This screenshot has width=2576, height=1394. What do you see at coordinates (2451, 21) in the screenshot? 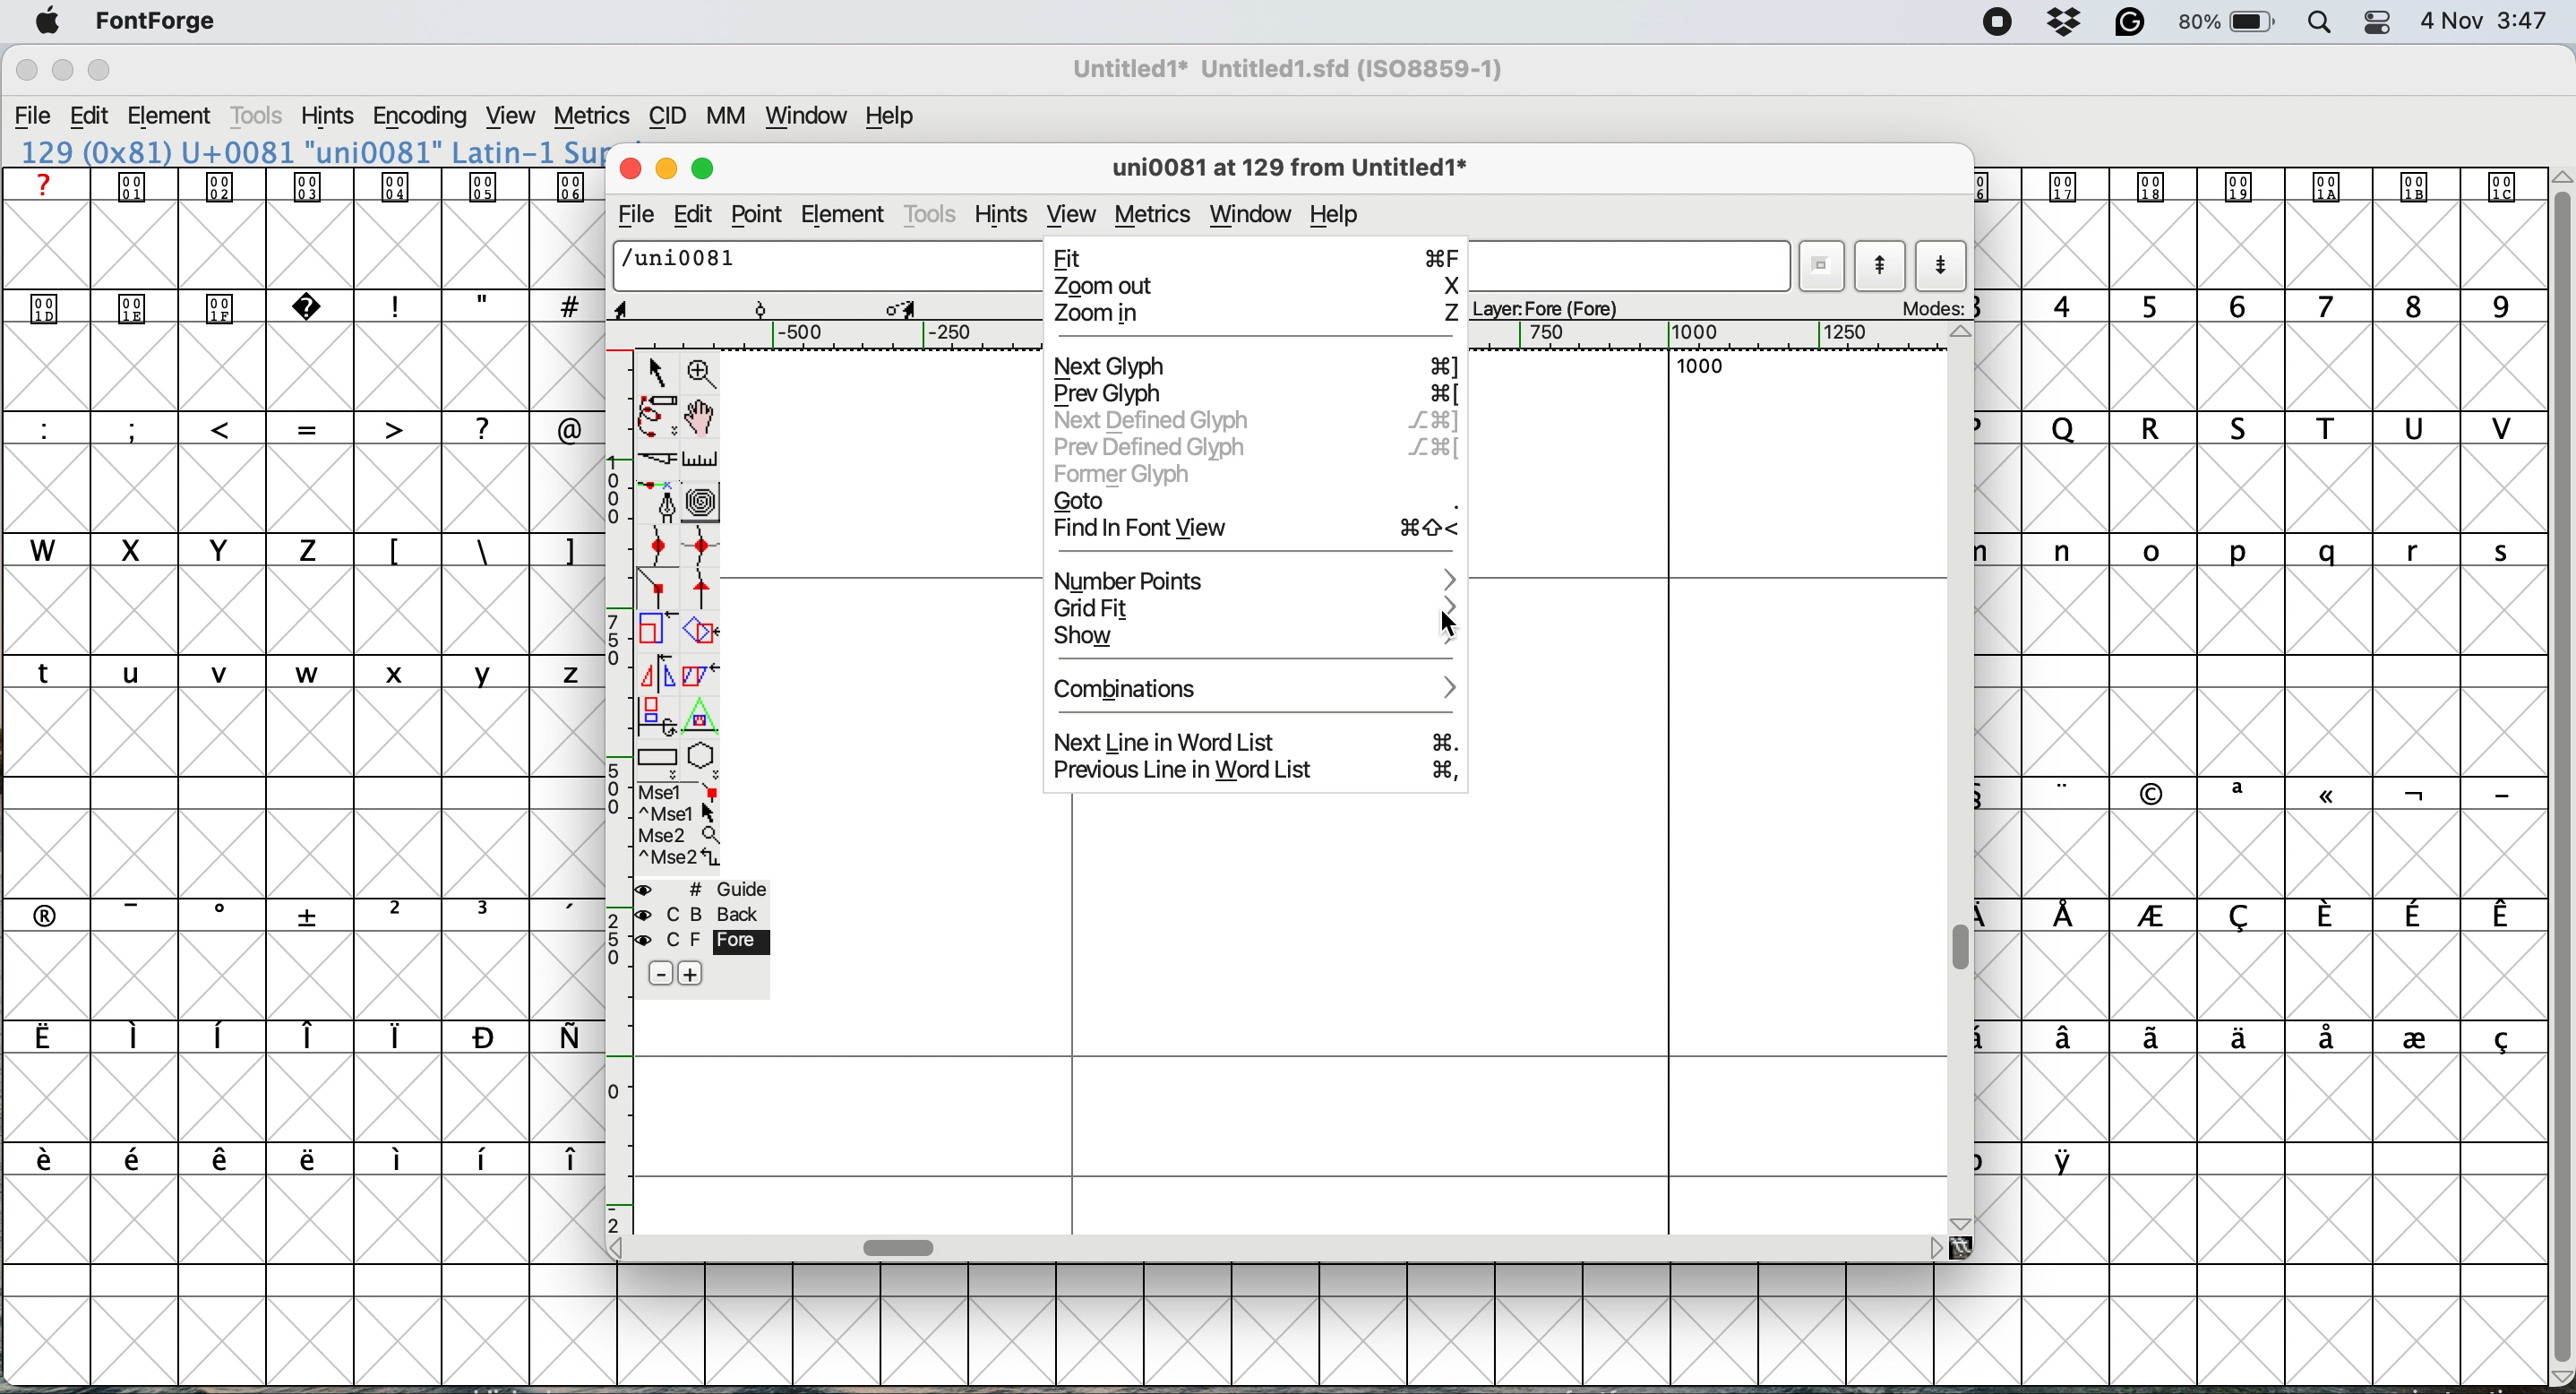
I see `Date` at bounding box center [2451, 21].